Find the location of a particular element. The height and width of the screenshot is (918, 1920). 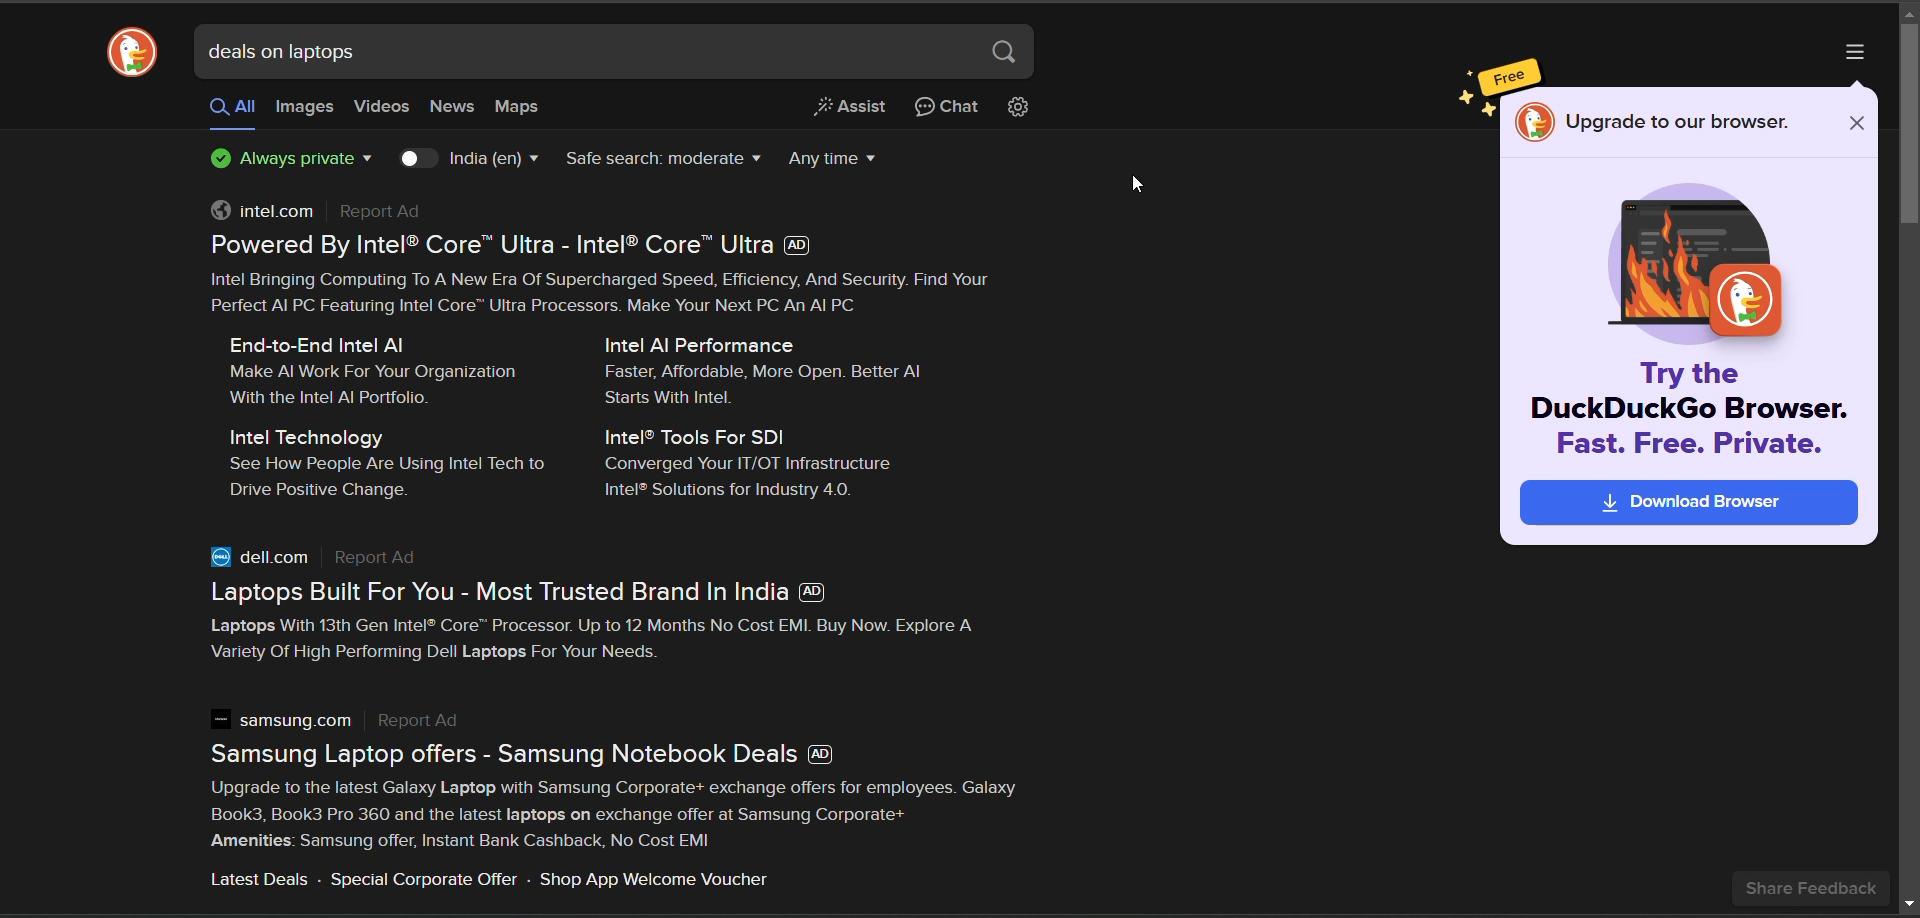

search bar is located at coordinates (587, 50).